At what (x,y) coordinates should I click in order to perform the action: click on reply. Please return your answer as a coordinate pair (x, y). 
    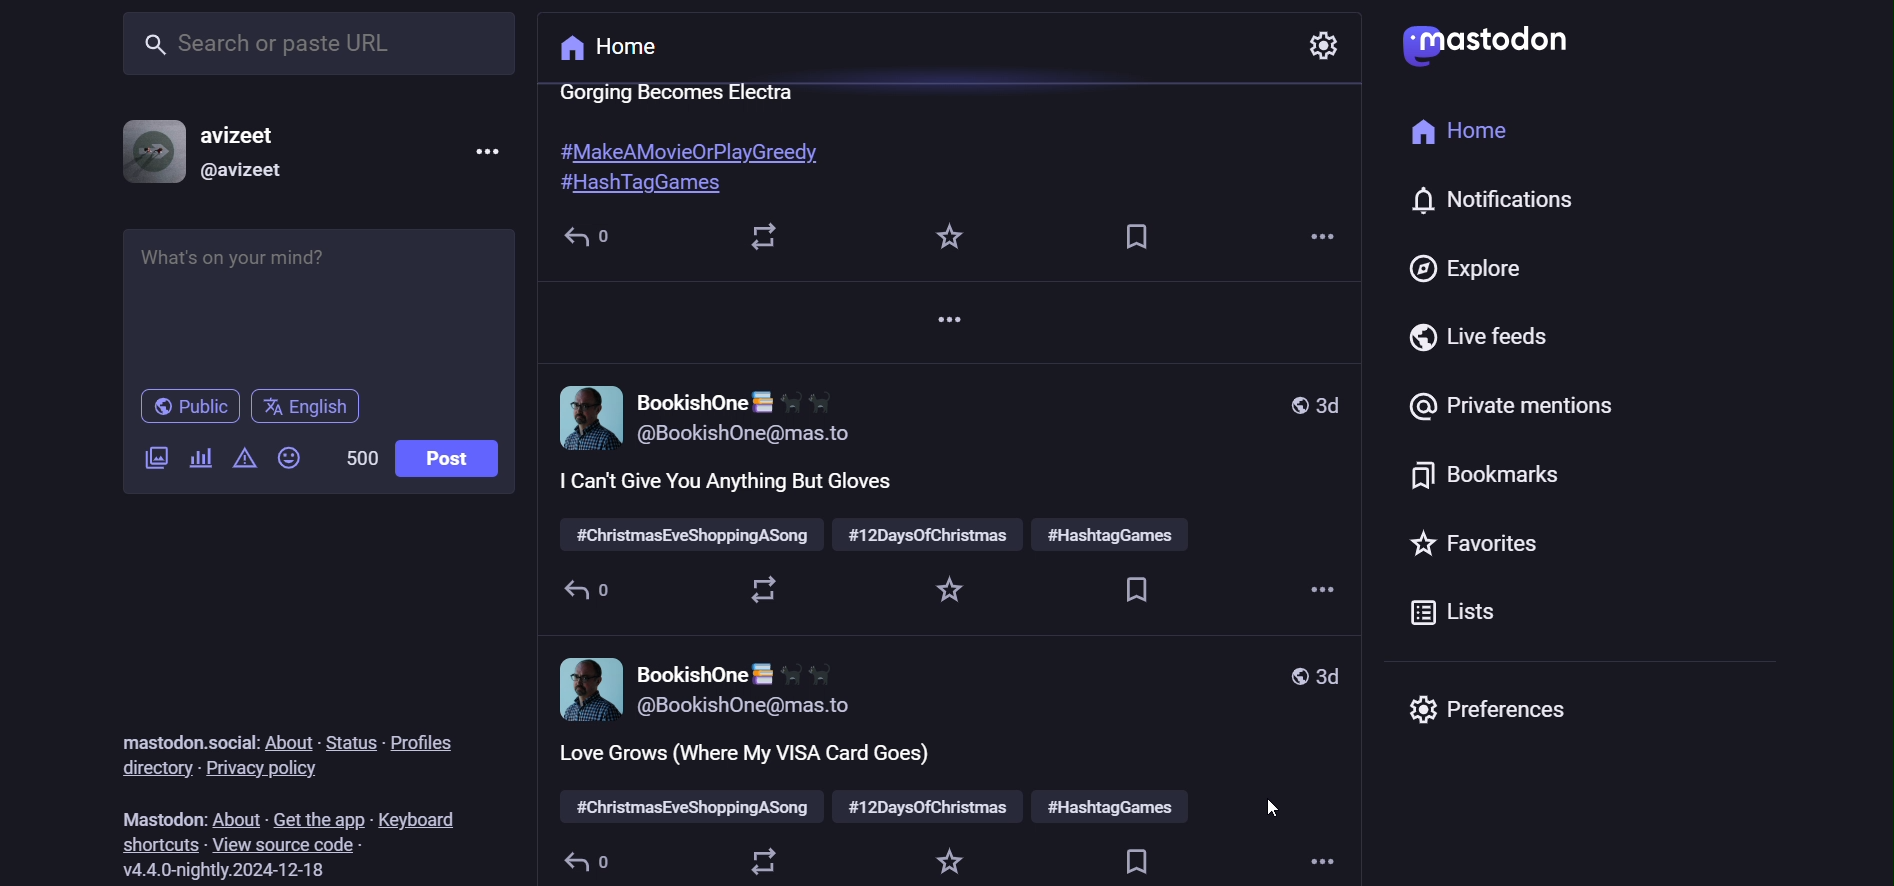
    Looking at the image, I should click on (582, 234).